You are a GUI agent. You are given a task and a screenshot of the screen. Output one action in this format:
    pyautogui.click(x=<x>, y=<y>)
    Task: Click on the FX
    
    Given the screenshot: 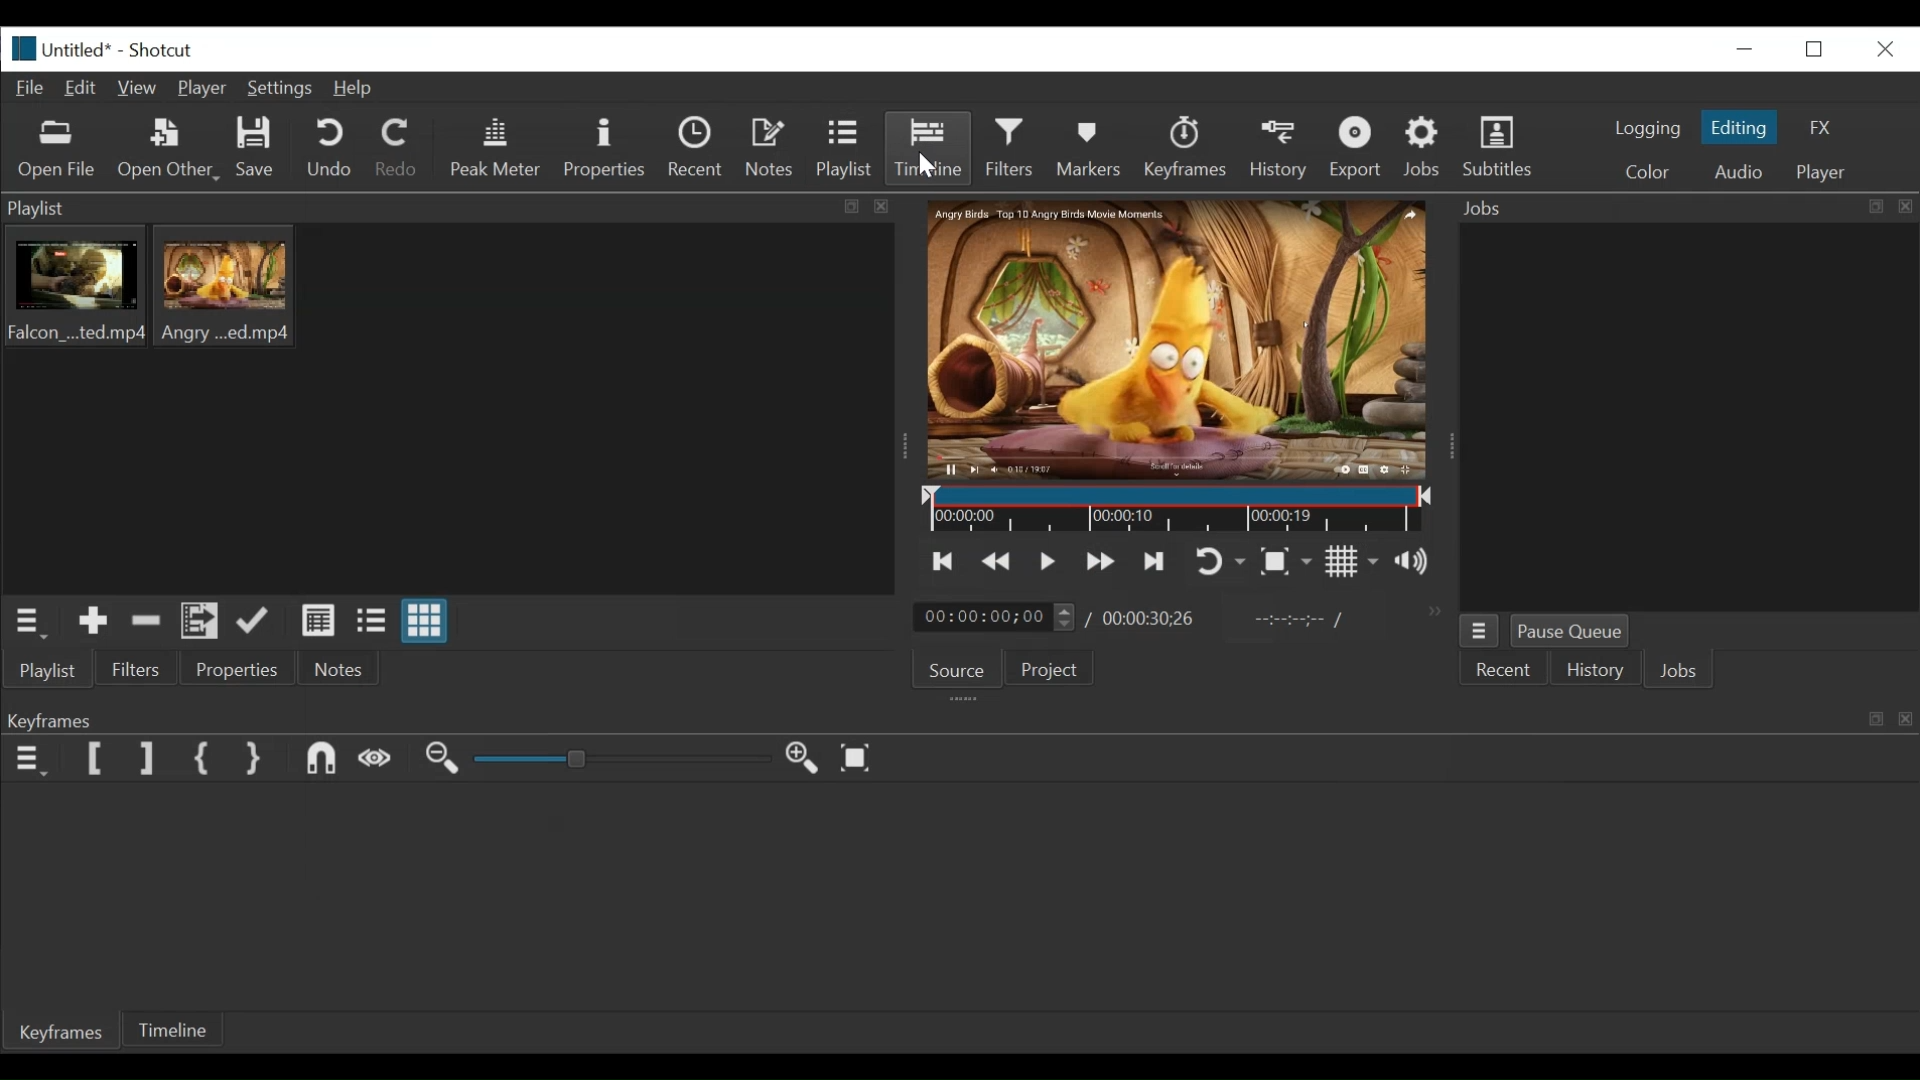 What is the action you would take?
    pyautogui.click(x=1821, y=128)
    